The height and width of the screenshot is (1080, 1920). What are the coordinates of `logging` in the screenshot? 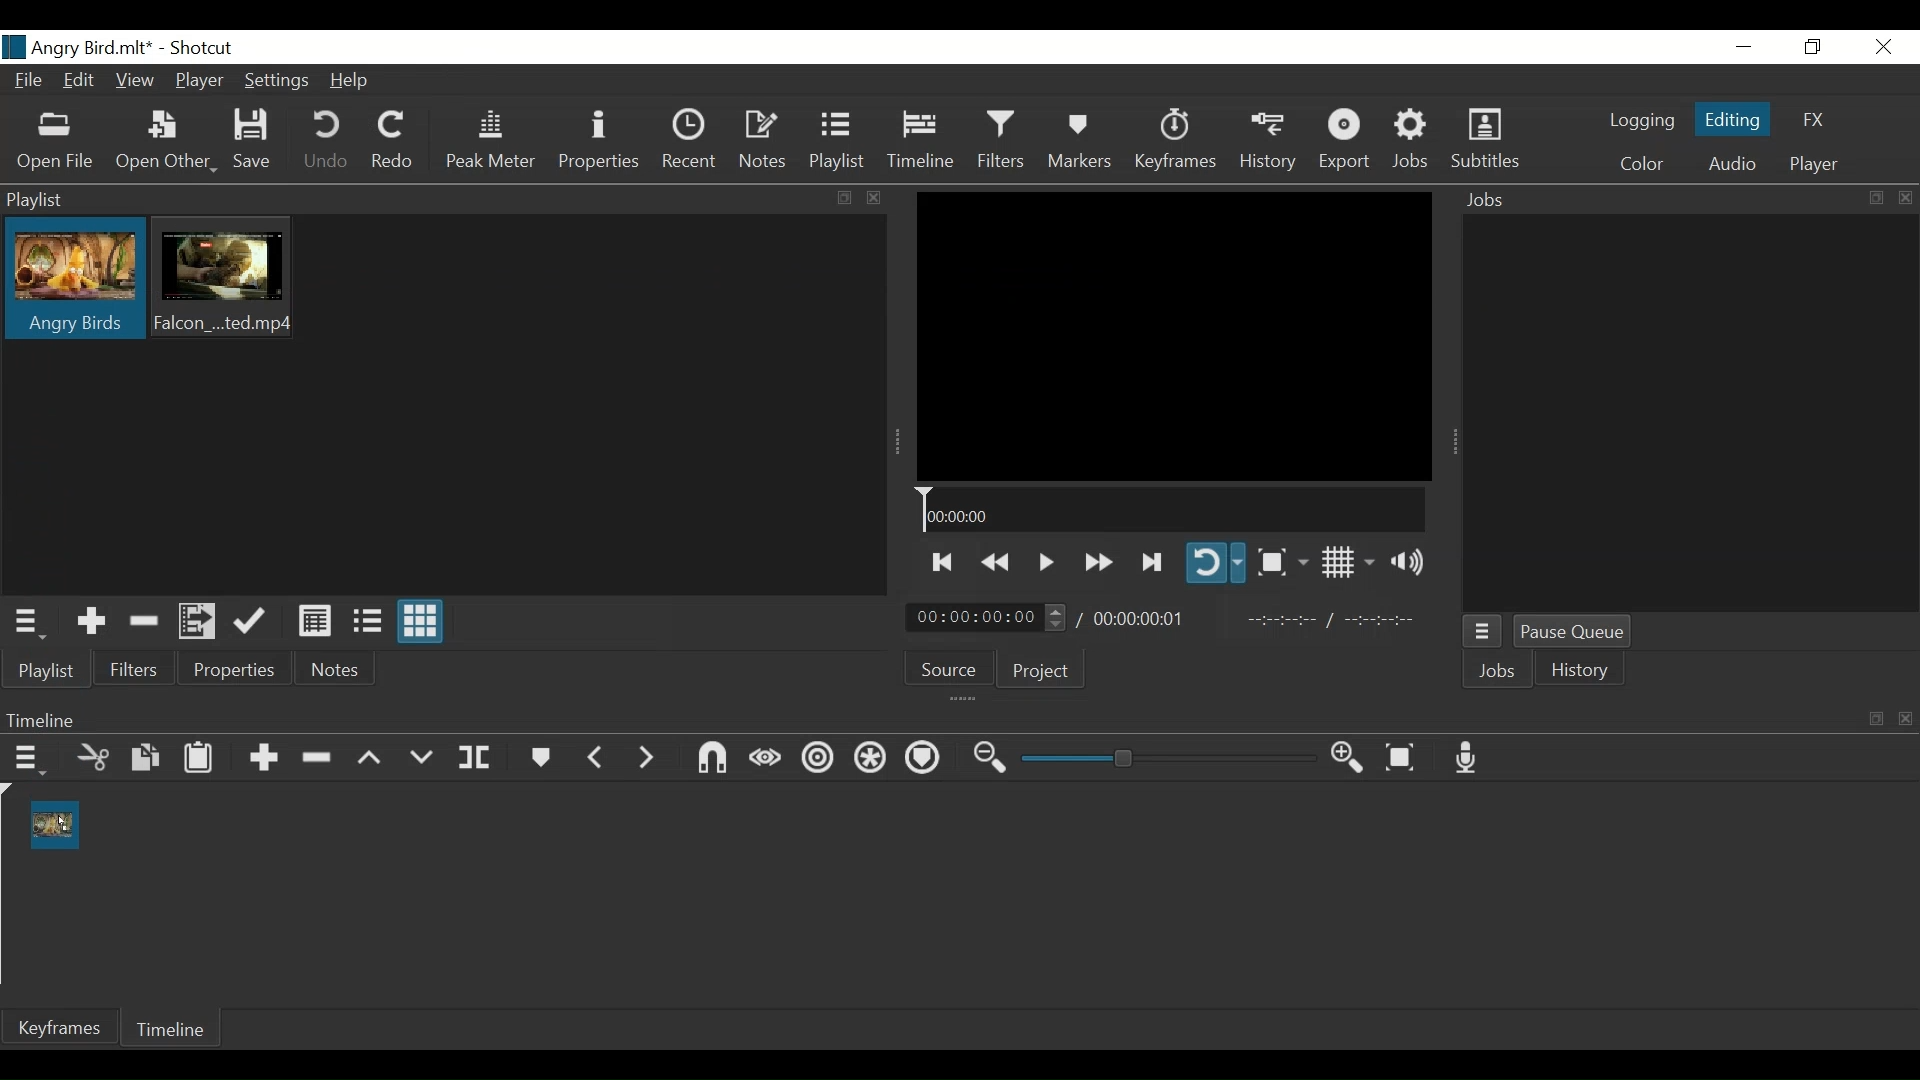 It's located at (1642, 123).